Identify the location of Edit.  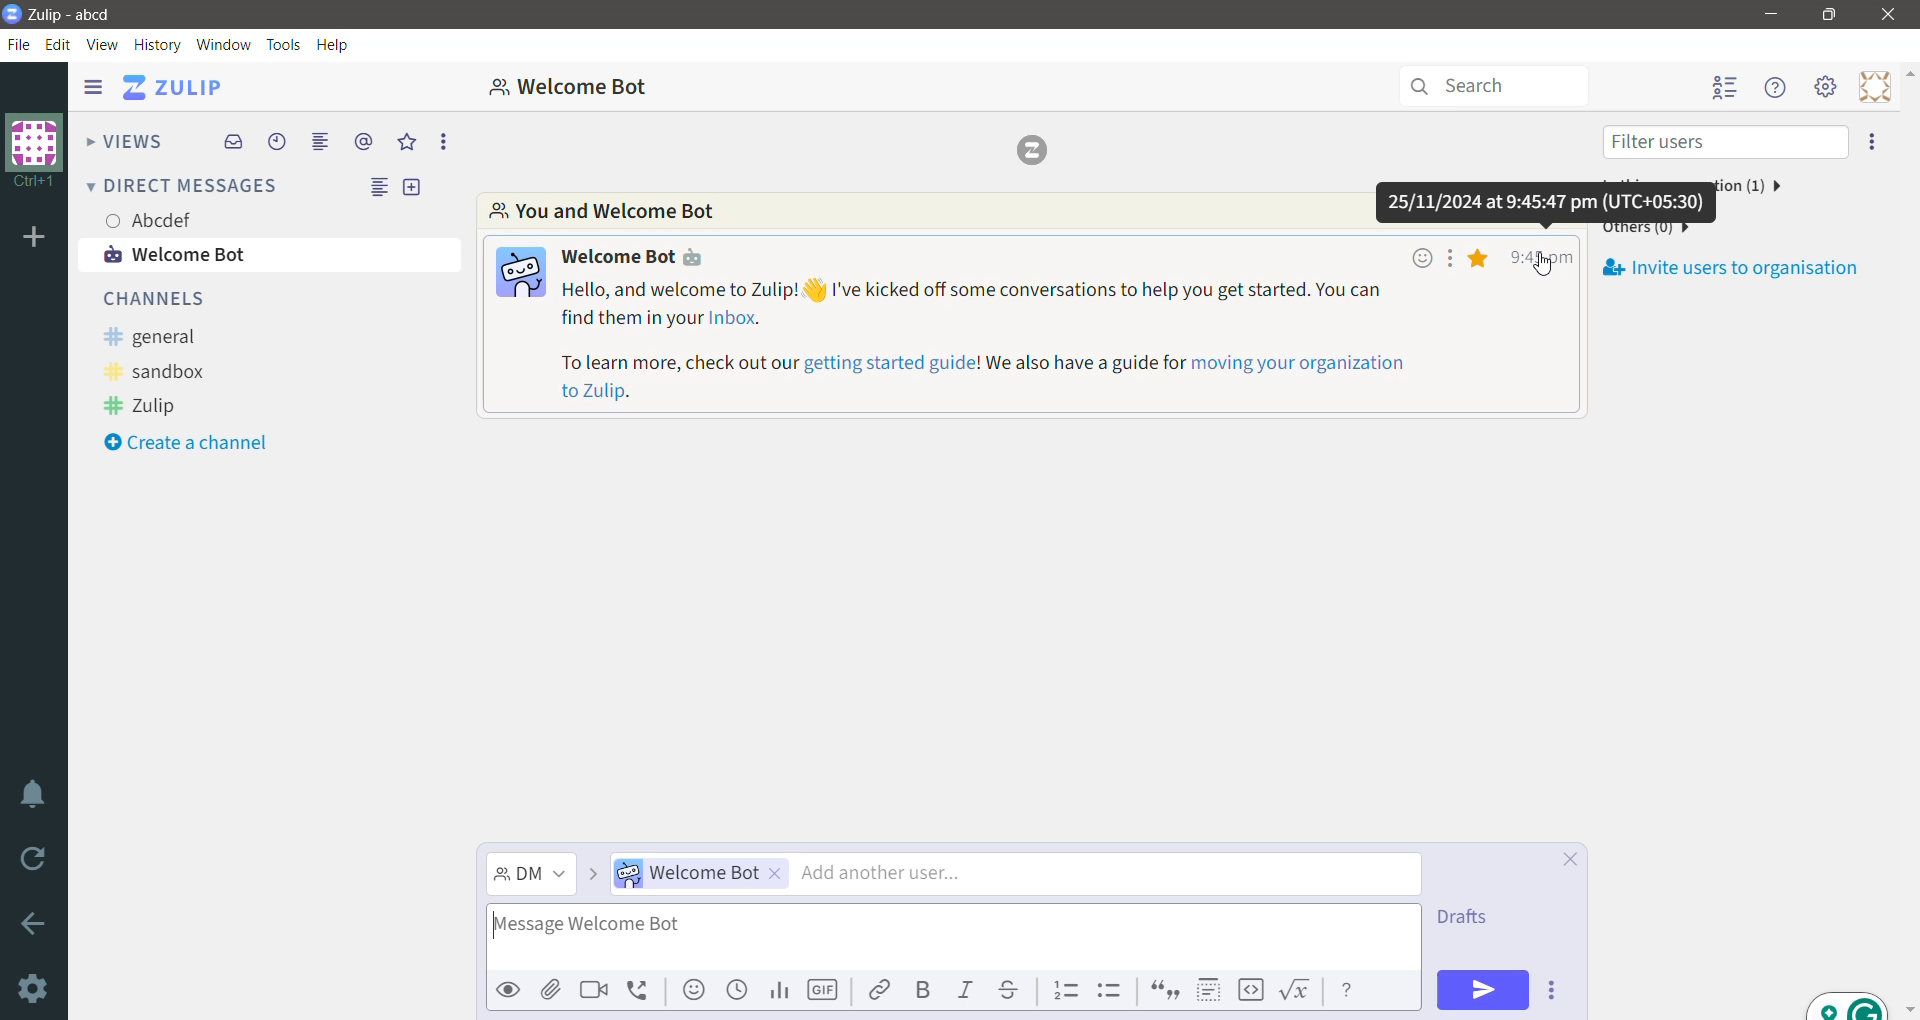
(61, 44).